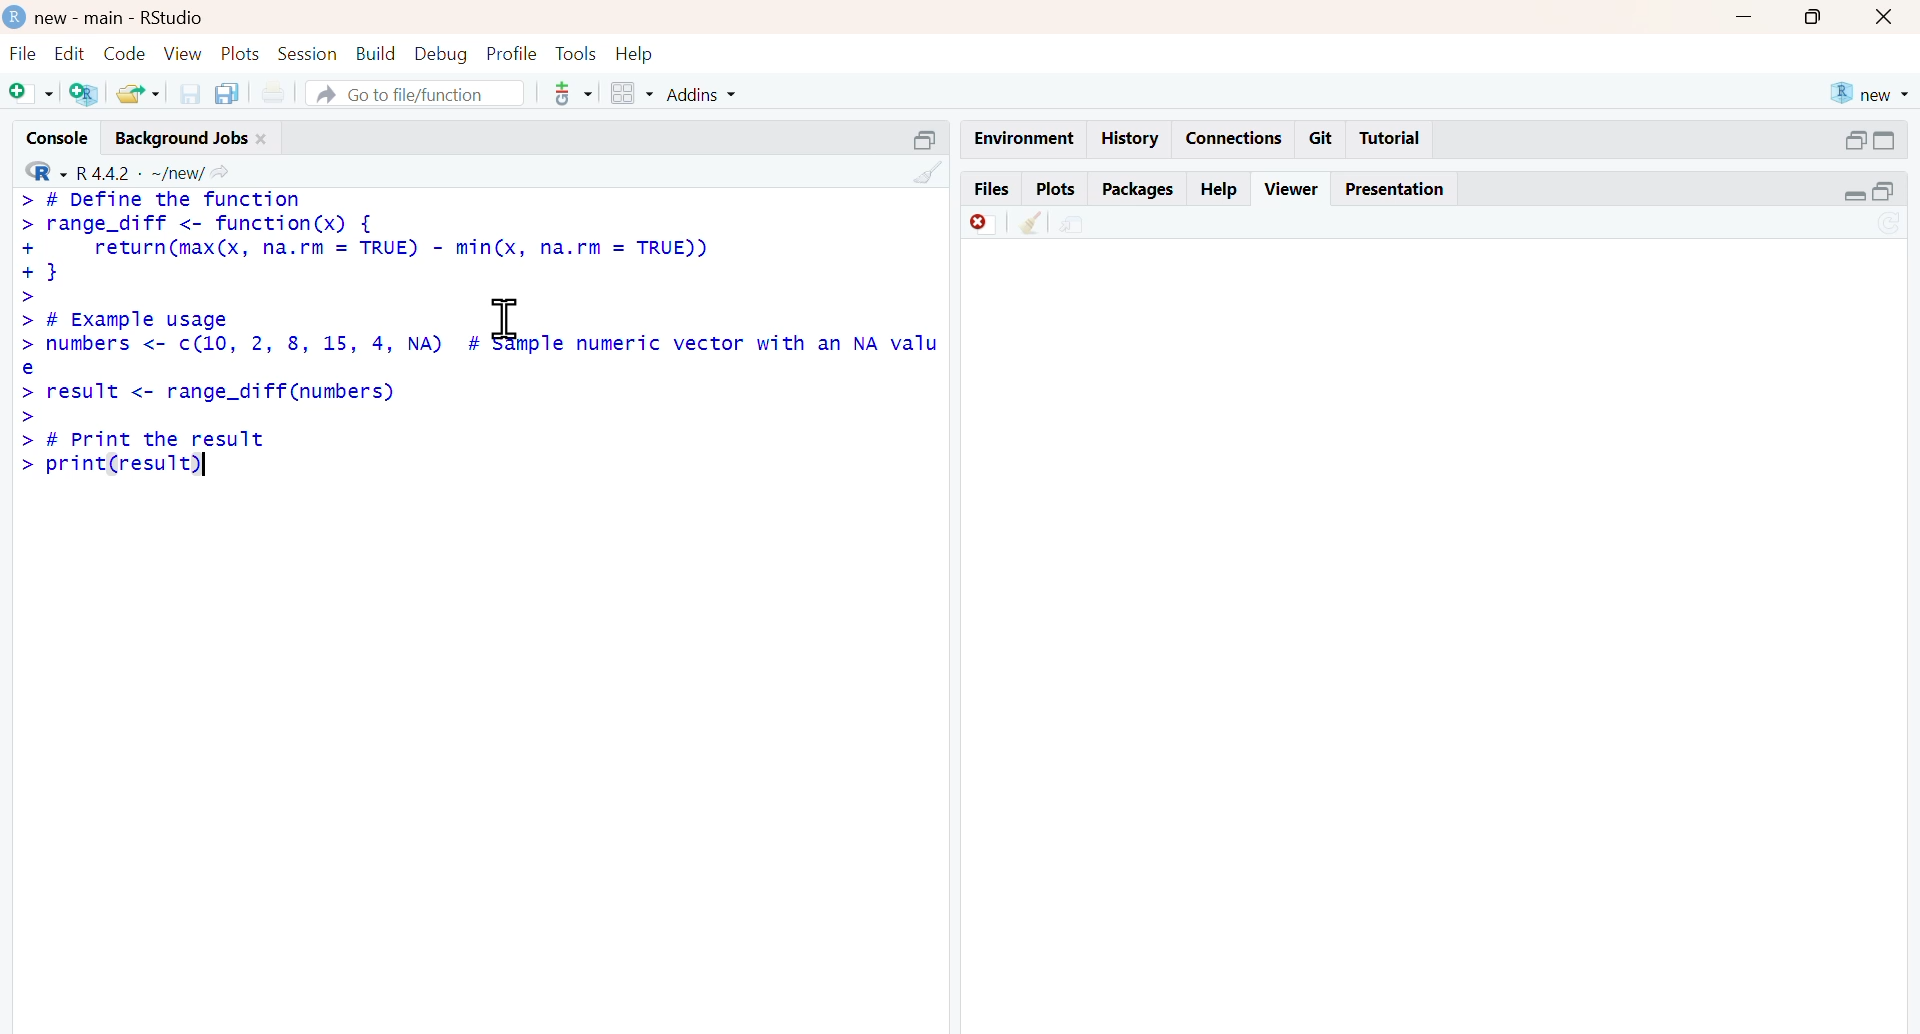 Image resolution: width=1920 pixels, height=1034 pixels. I want to click on history, so click(1131, 138).